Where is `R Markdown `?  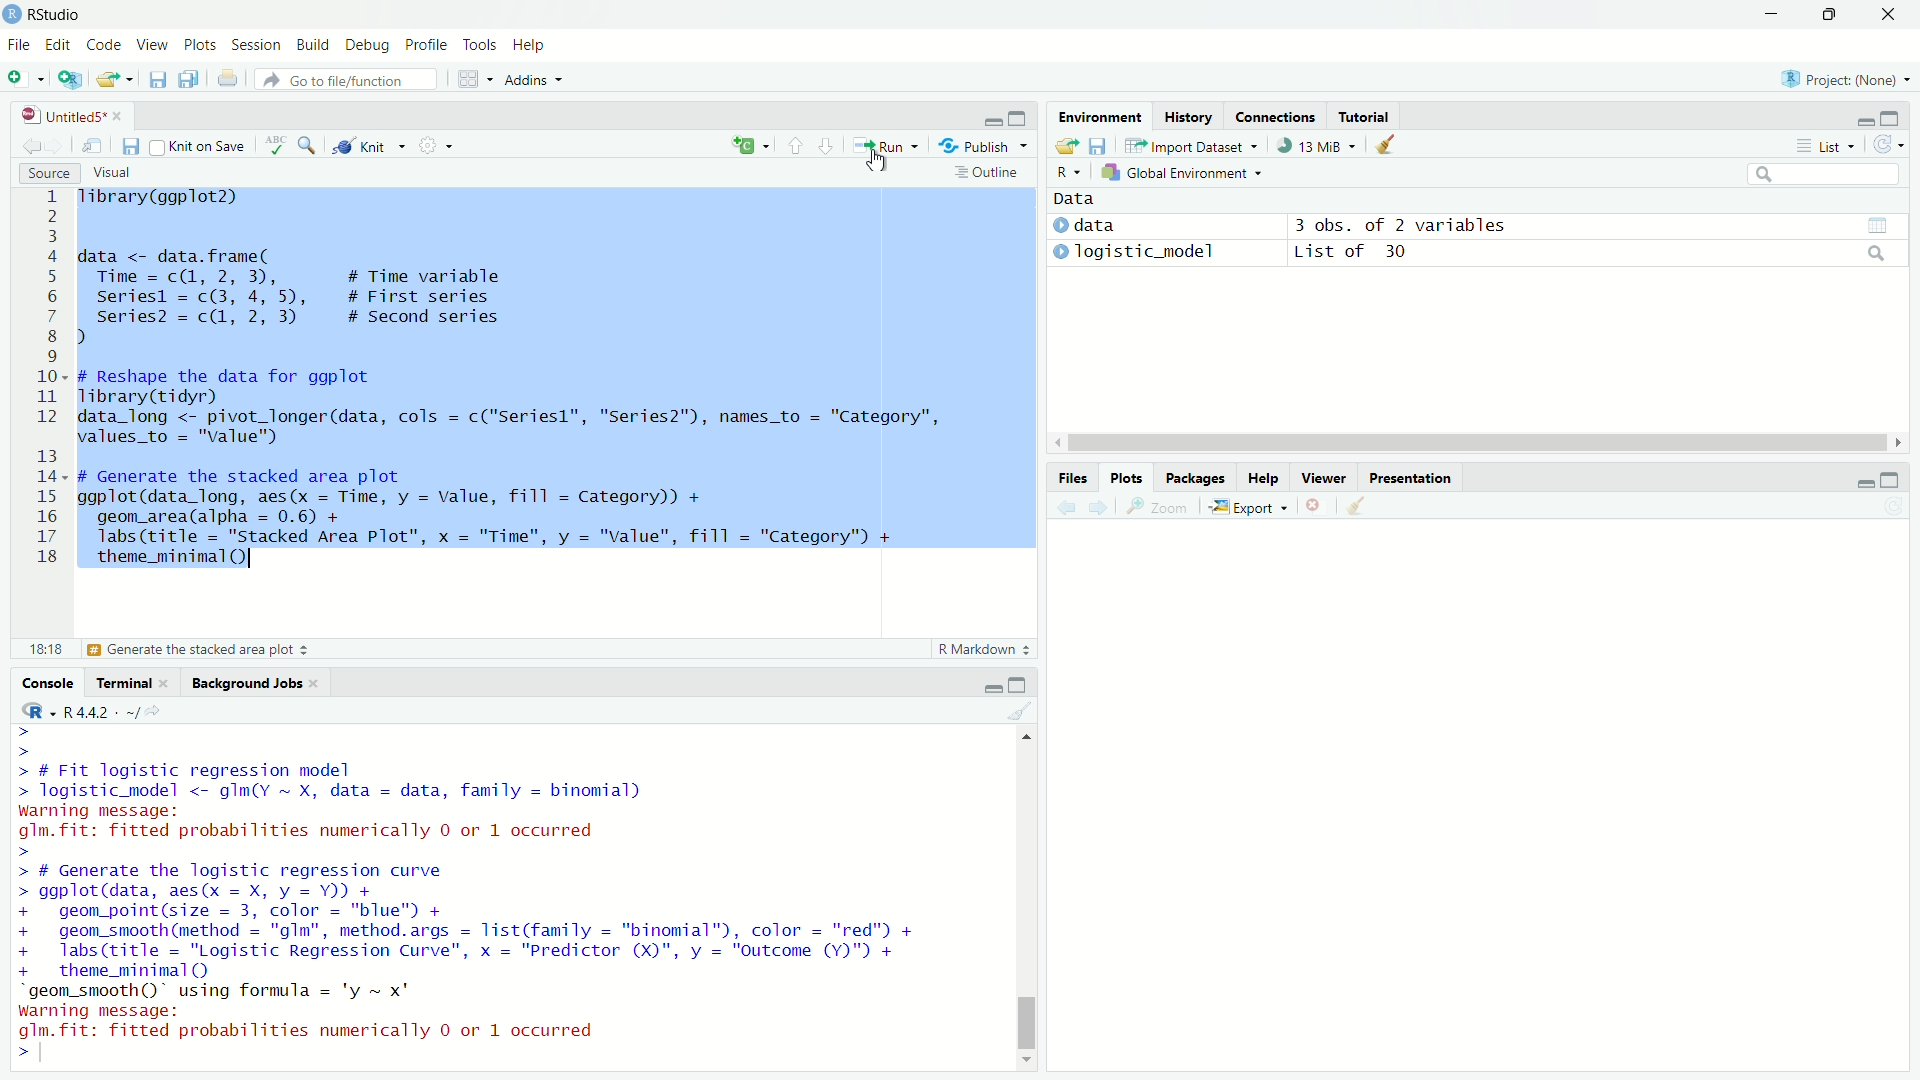
R Markdown  is located at coordinates (966, 646).